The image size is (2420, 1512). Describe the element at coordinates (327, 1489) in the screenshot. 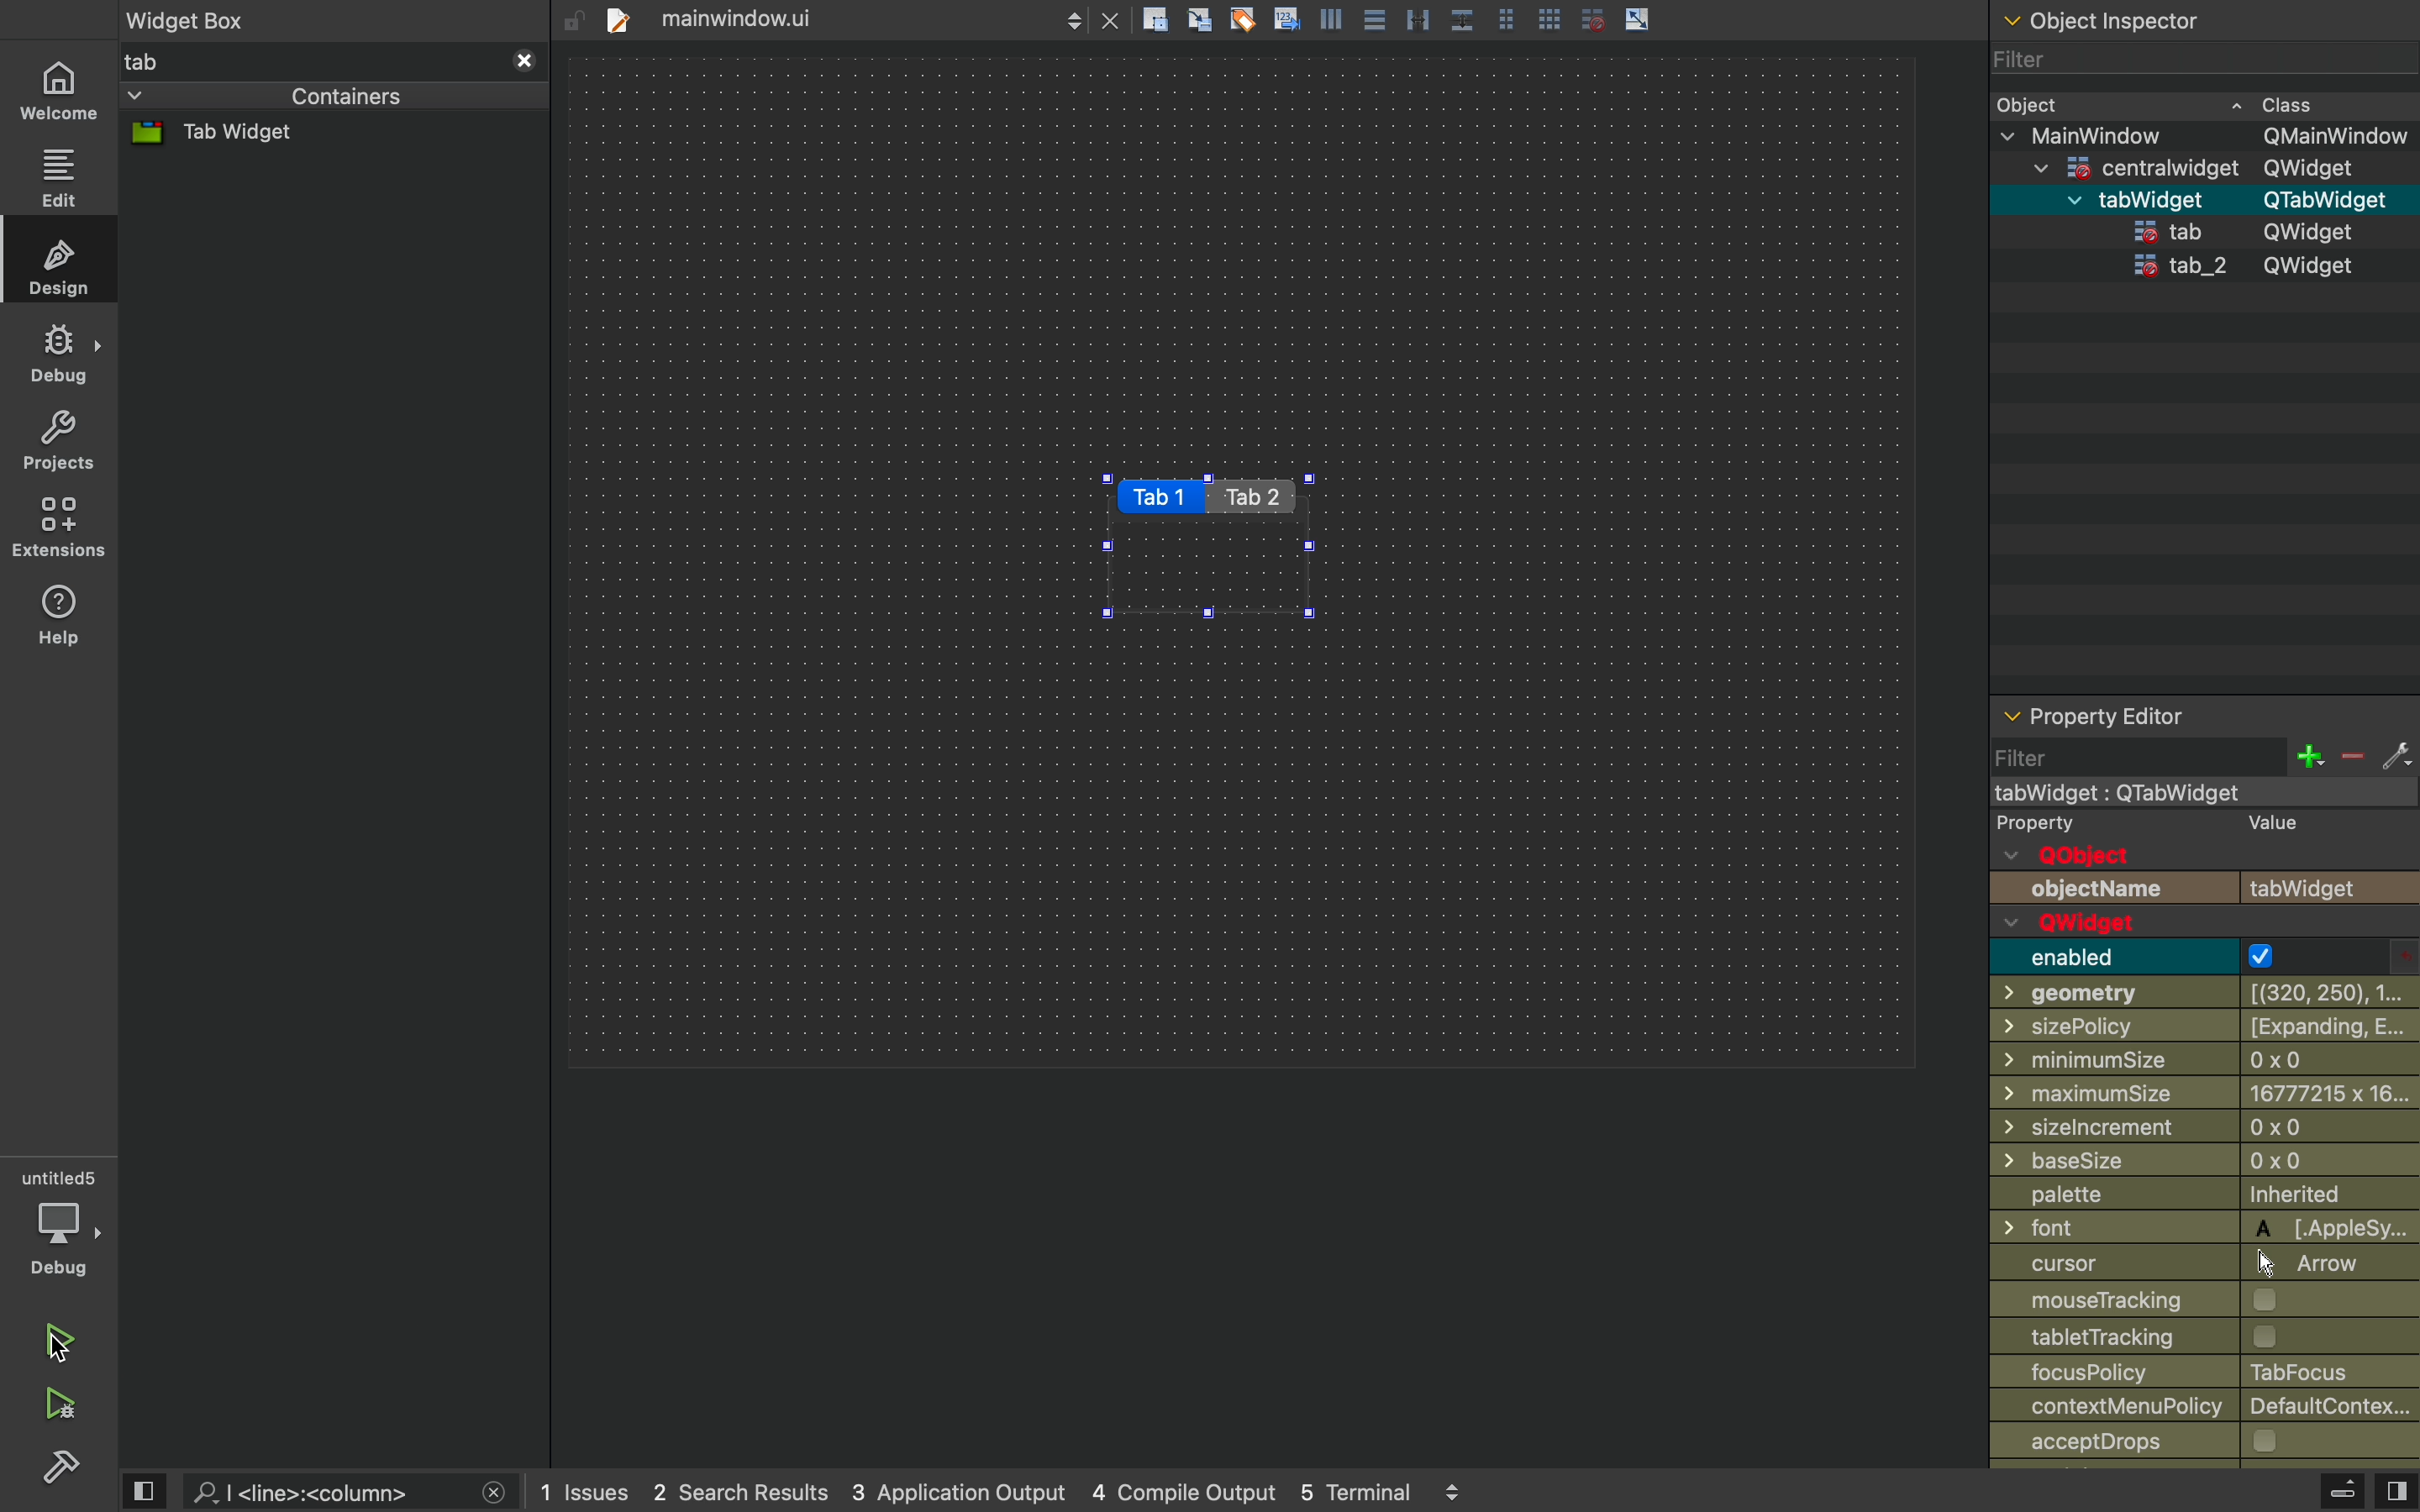

I see `search` at that location.